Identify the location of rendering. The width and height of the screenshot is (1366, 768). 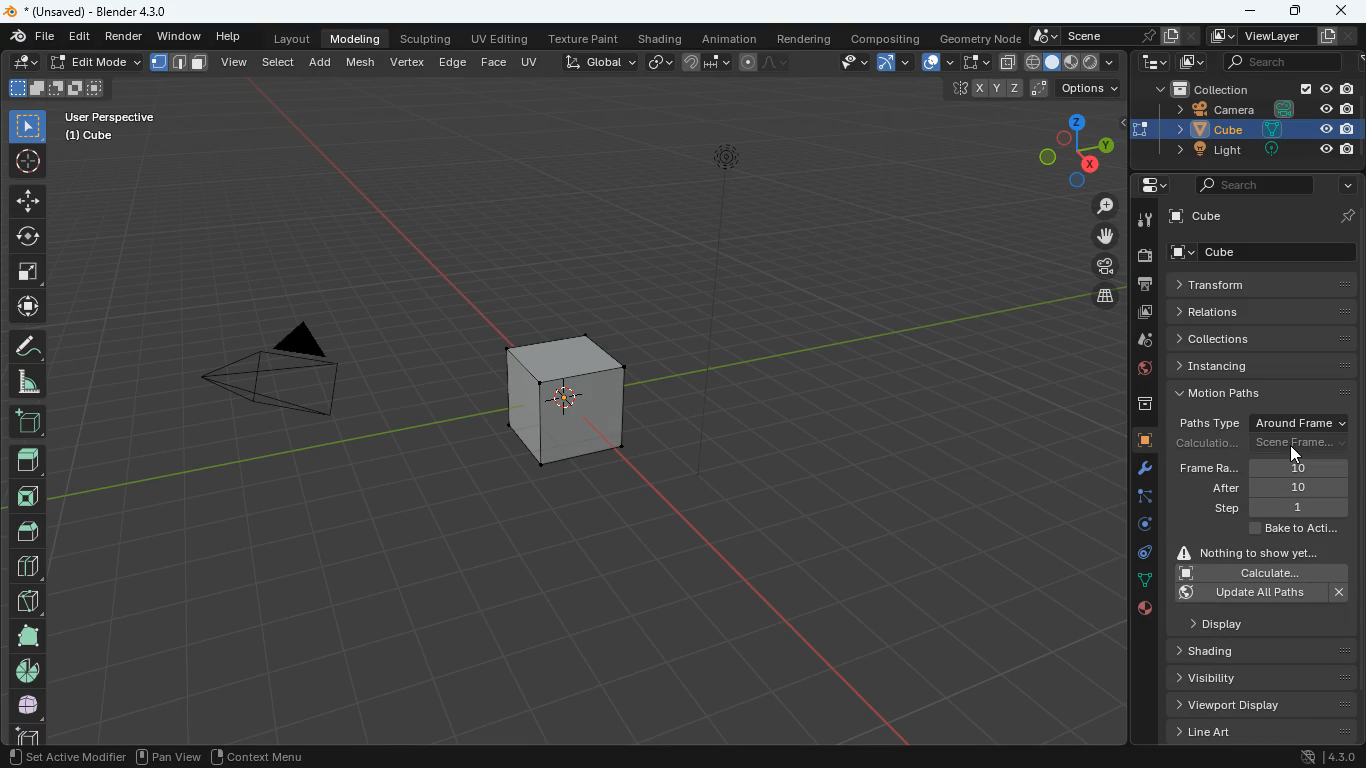
(805, 39).